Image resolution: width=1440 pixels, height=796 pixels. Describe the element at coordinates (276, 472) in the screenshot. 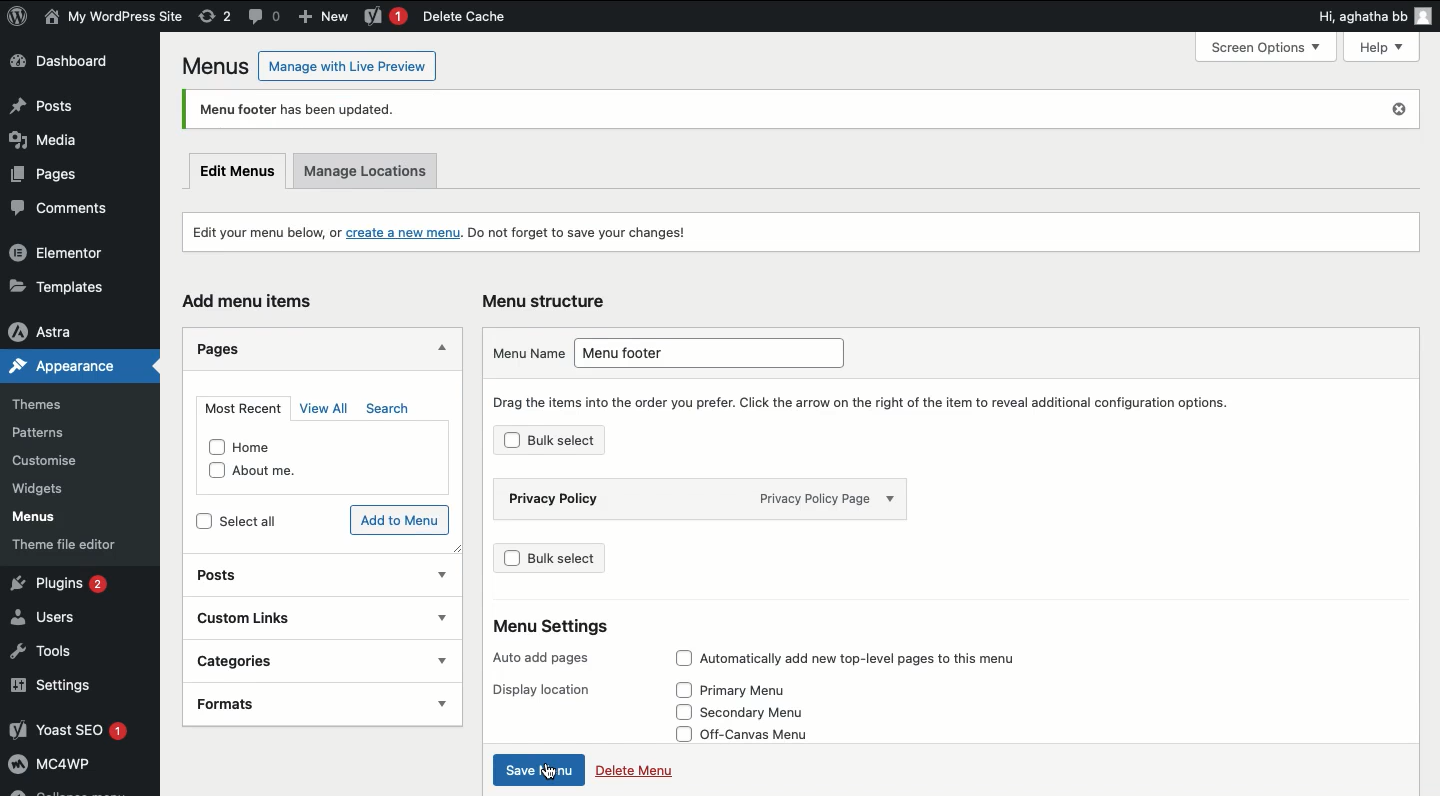

I see `About me` at that location.